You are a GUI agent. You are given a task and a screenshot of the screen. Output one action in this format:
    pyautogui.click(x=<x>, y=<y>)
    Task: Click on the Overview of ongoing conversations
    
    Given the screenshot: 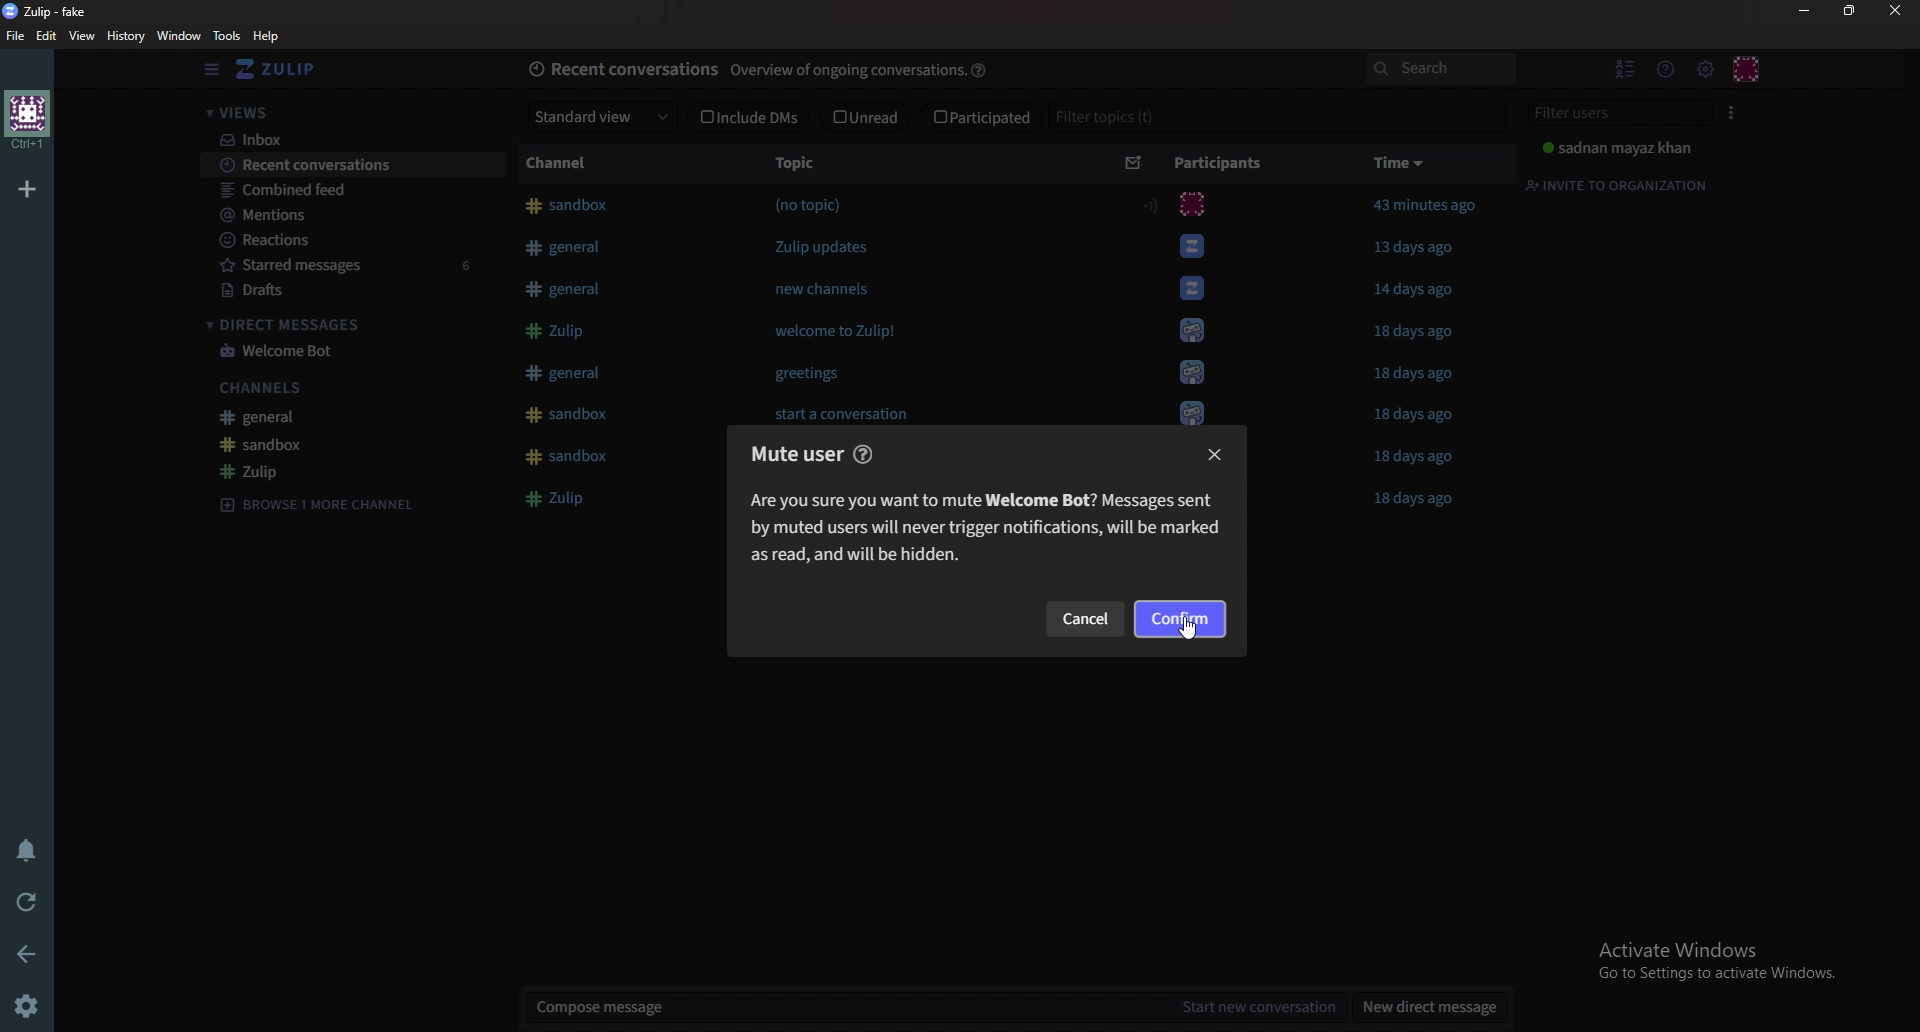 What is the action you would take?
    pyautogui.click(x=848, y=73)
    